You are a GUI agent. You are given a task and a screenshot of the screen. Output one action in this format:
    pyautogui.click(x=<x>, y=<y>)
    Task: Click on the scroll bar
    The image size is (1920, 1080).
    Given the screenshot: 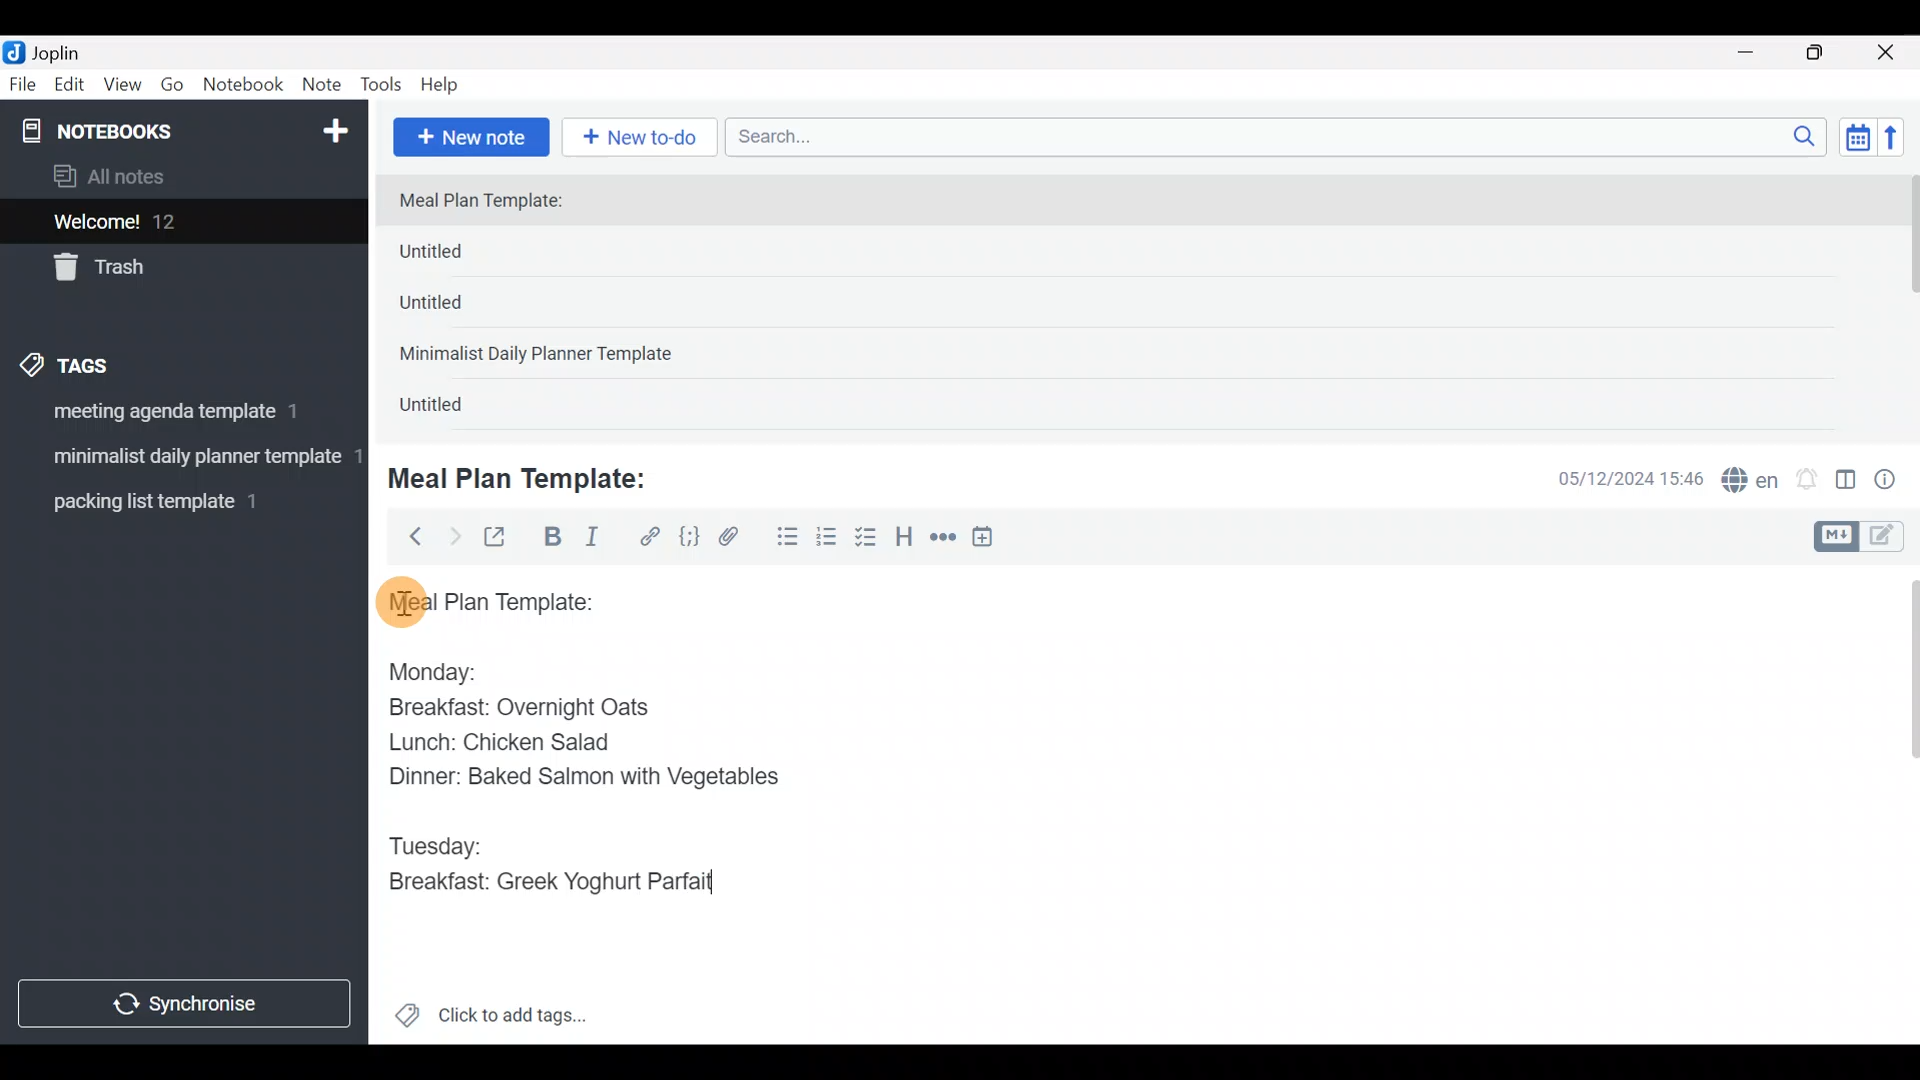 What is the action you would take?
    pyautogui.click(x=1907, y=302)
    